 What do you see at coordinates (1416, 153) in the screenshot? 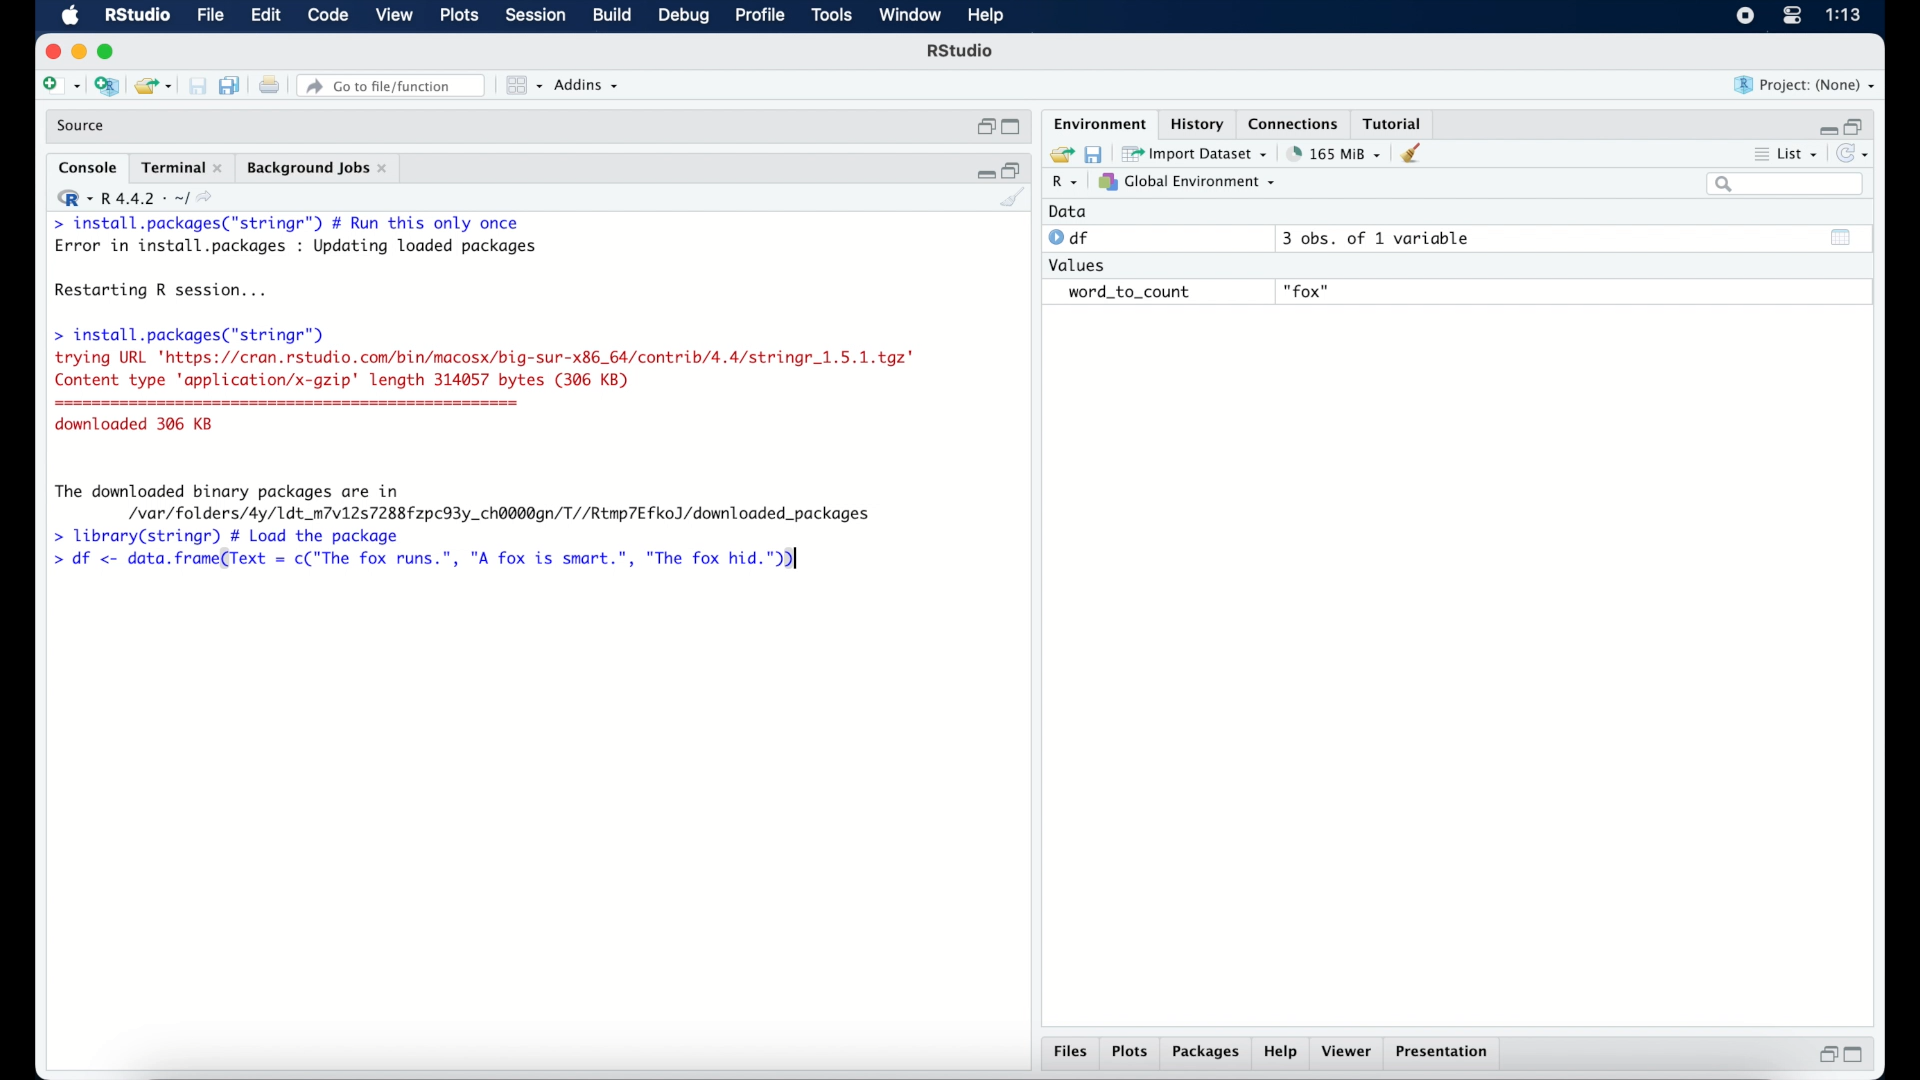
I see `clear console` at bounding box center [1416, 153].